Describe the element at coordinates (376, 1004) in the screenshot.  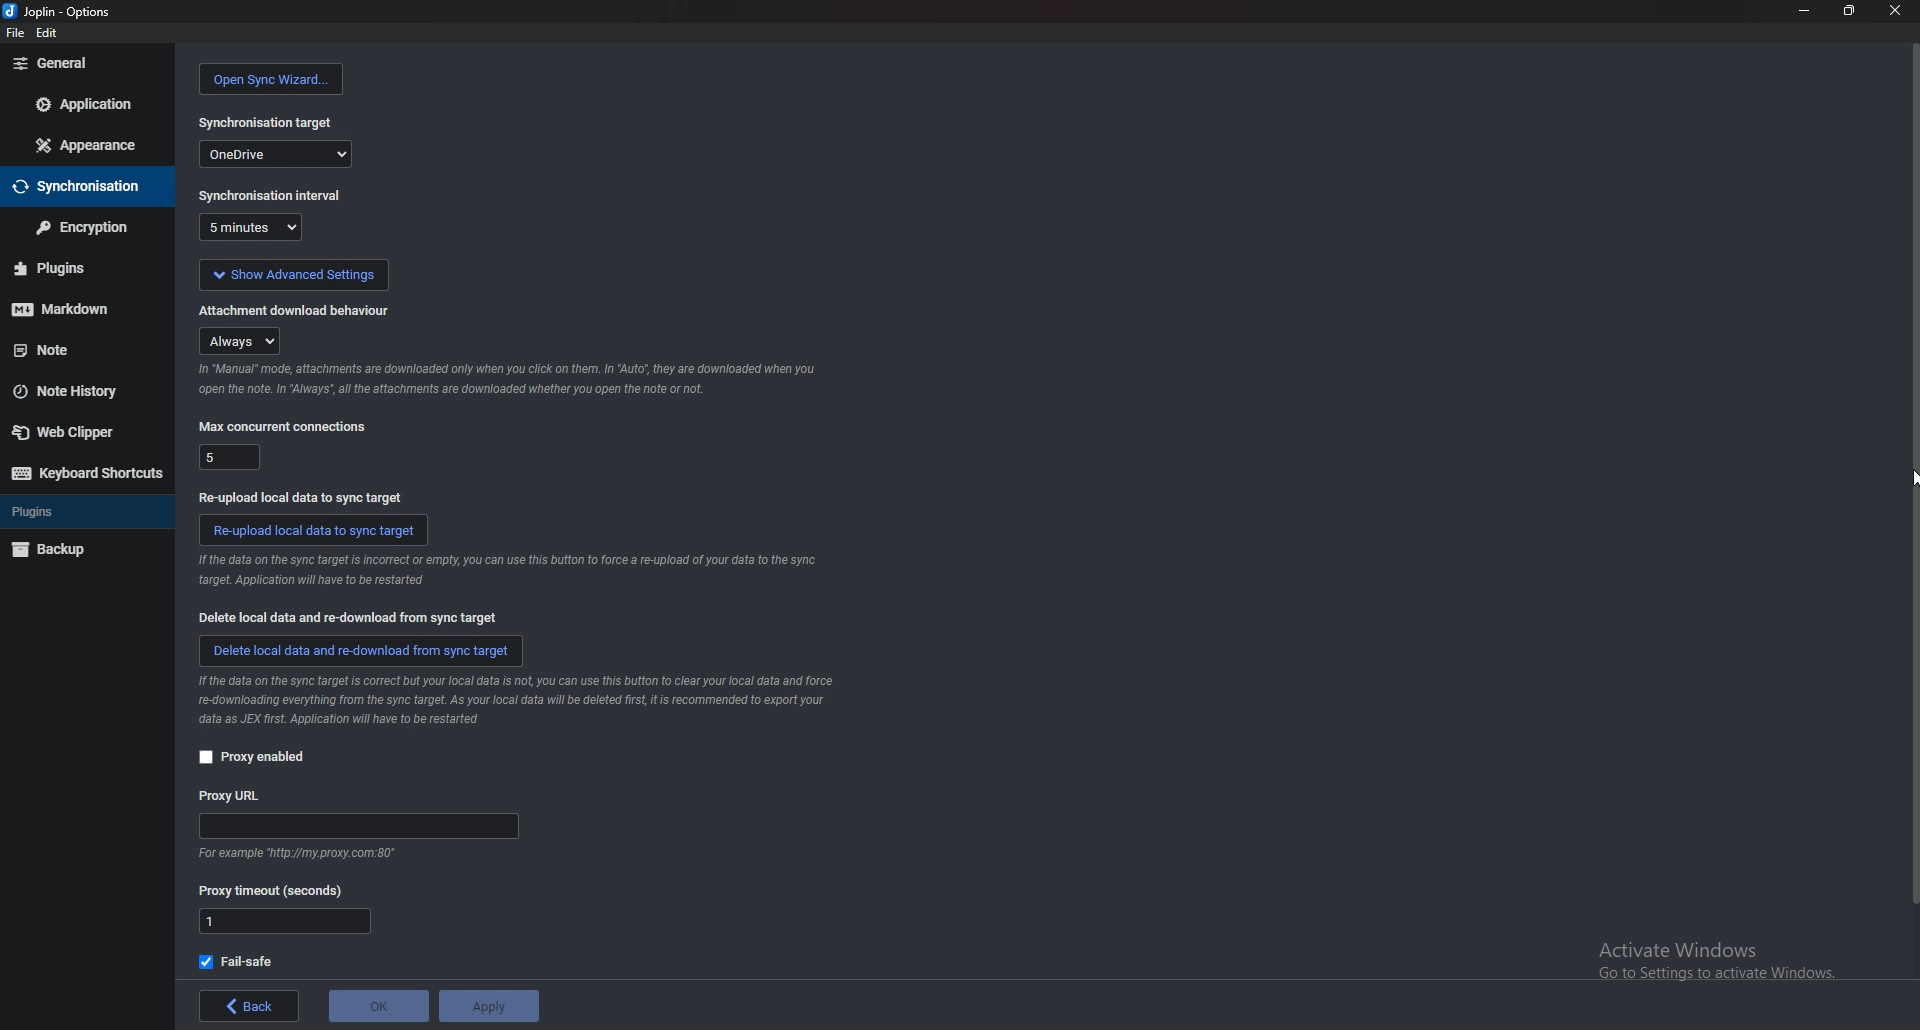
I see `ok` at that location.